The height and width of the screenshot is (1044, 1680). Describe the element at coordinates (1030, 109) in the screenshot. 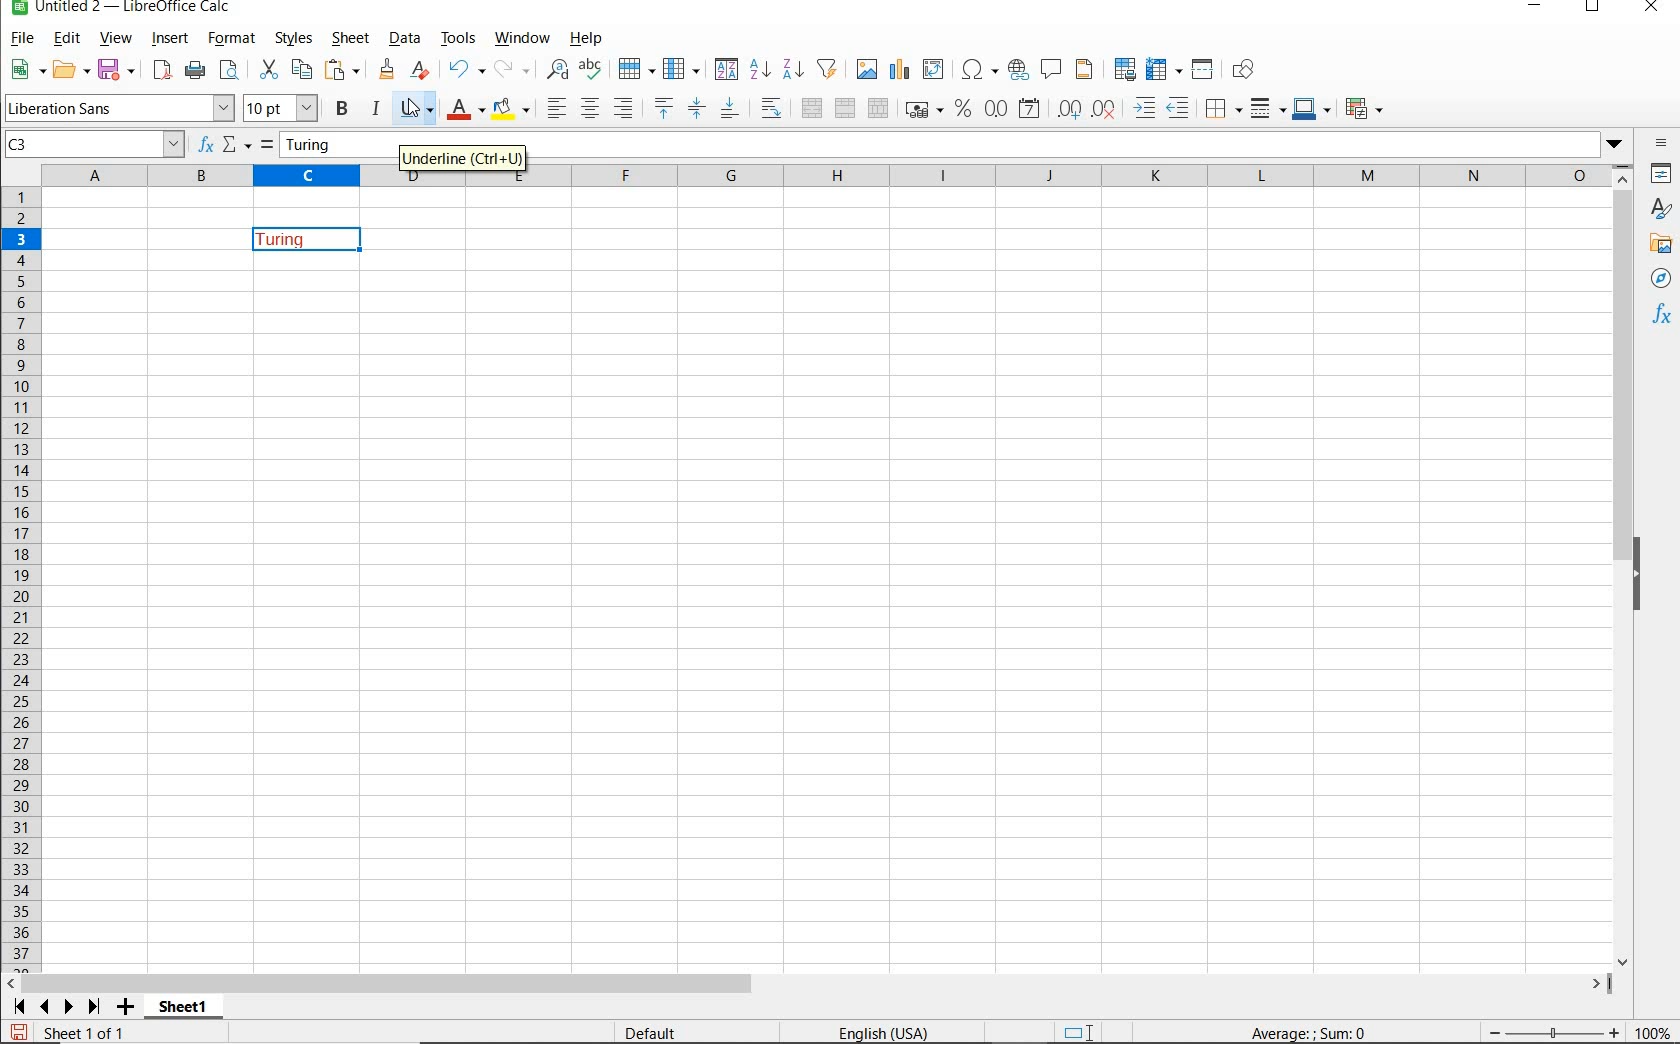

I see `FORMAT AS DATE` at that location.